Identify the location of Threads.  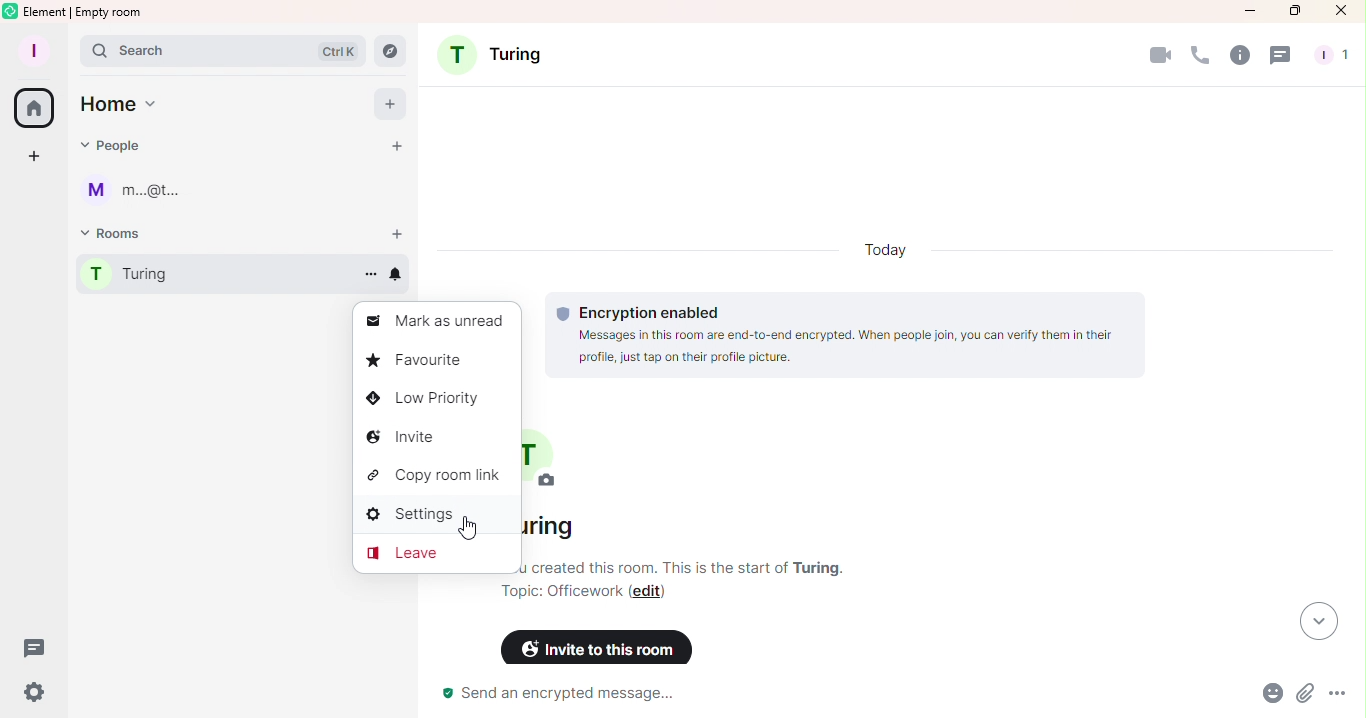
(1281, 59).